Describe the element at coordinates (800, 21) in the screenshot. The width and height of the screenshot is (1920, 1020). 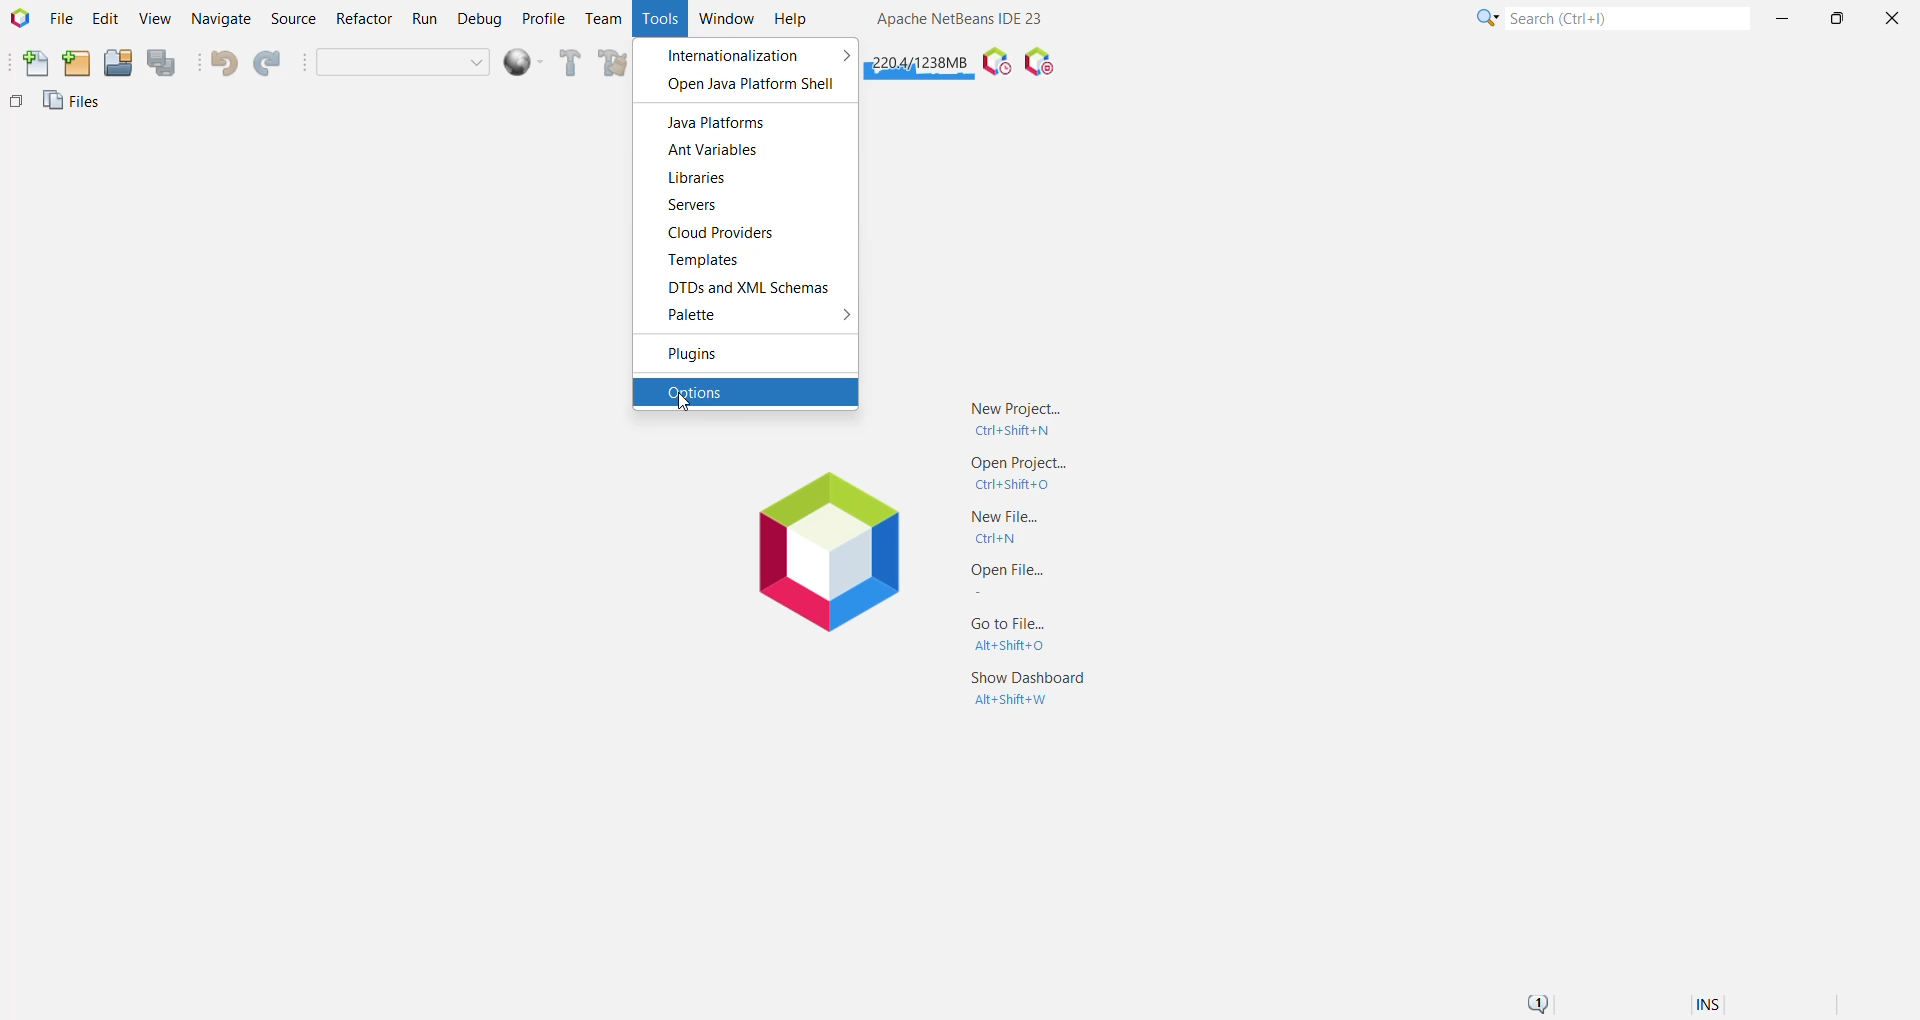
I see `Help` at that location.